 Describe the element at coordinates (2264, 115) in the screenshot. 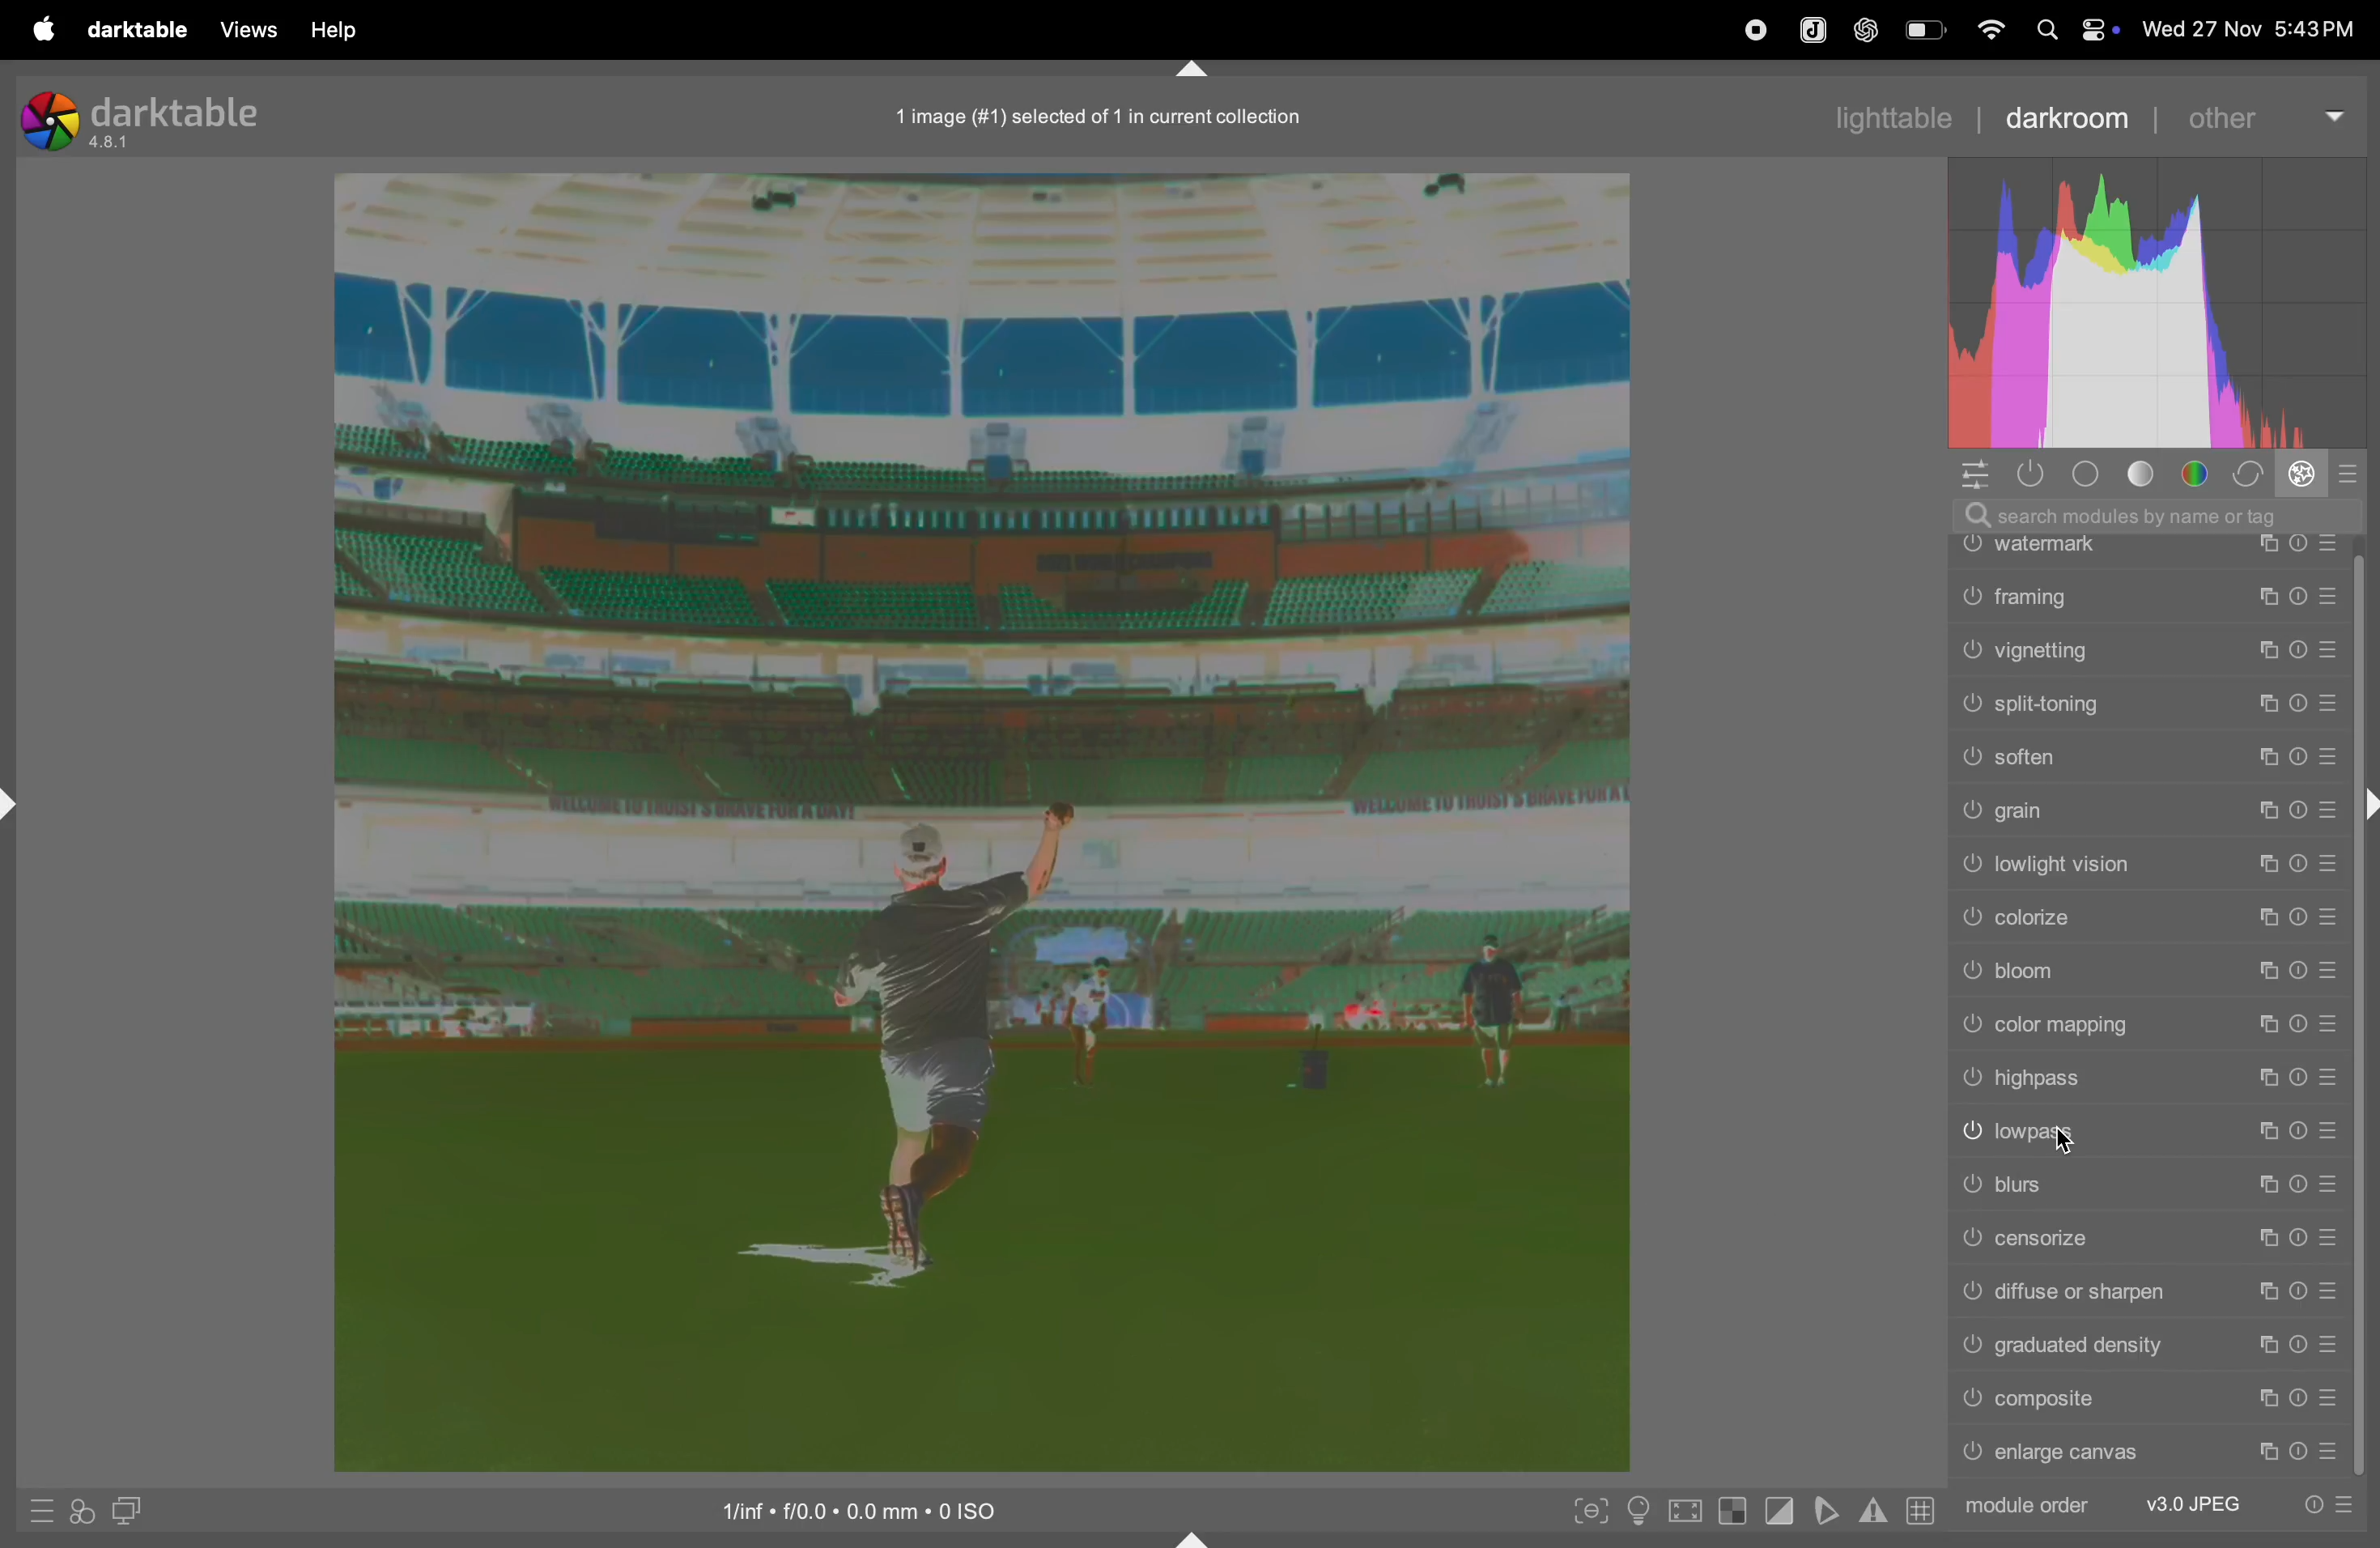

I see `other` at that location.